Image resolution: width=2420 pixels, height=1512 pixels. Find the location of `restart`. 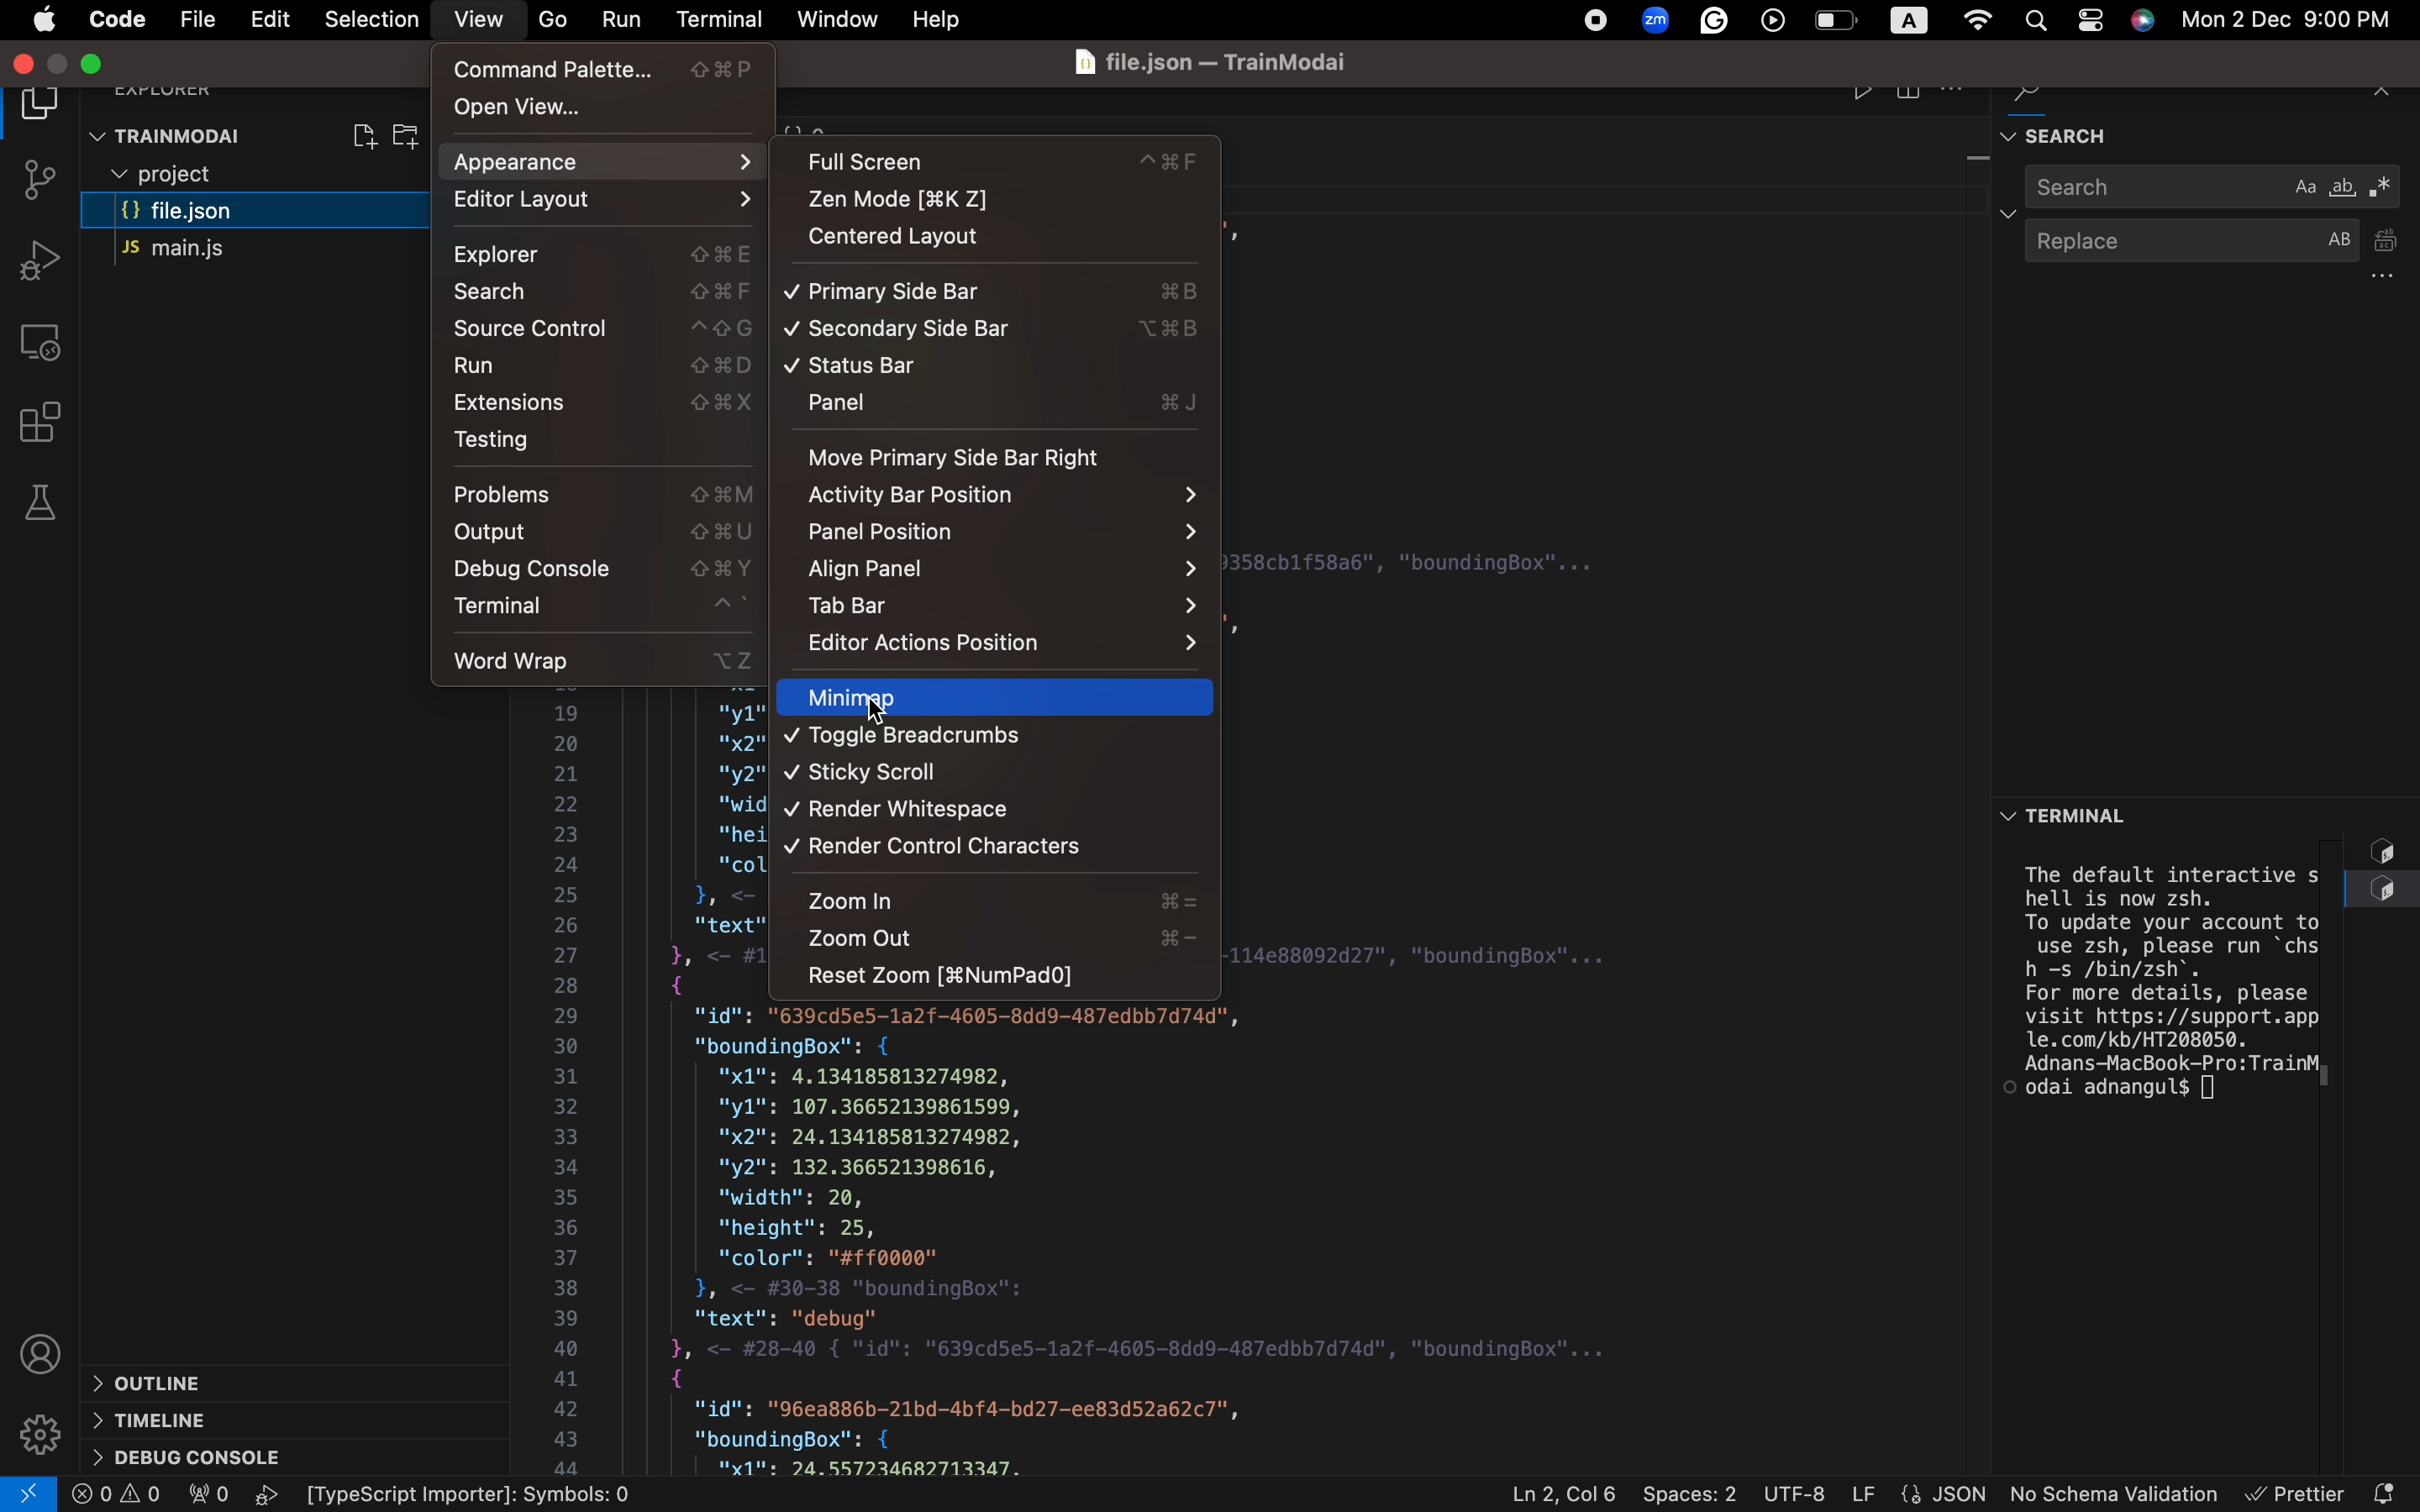

restart is located at coordinates (446, 136).